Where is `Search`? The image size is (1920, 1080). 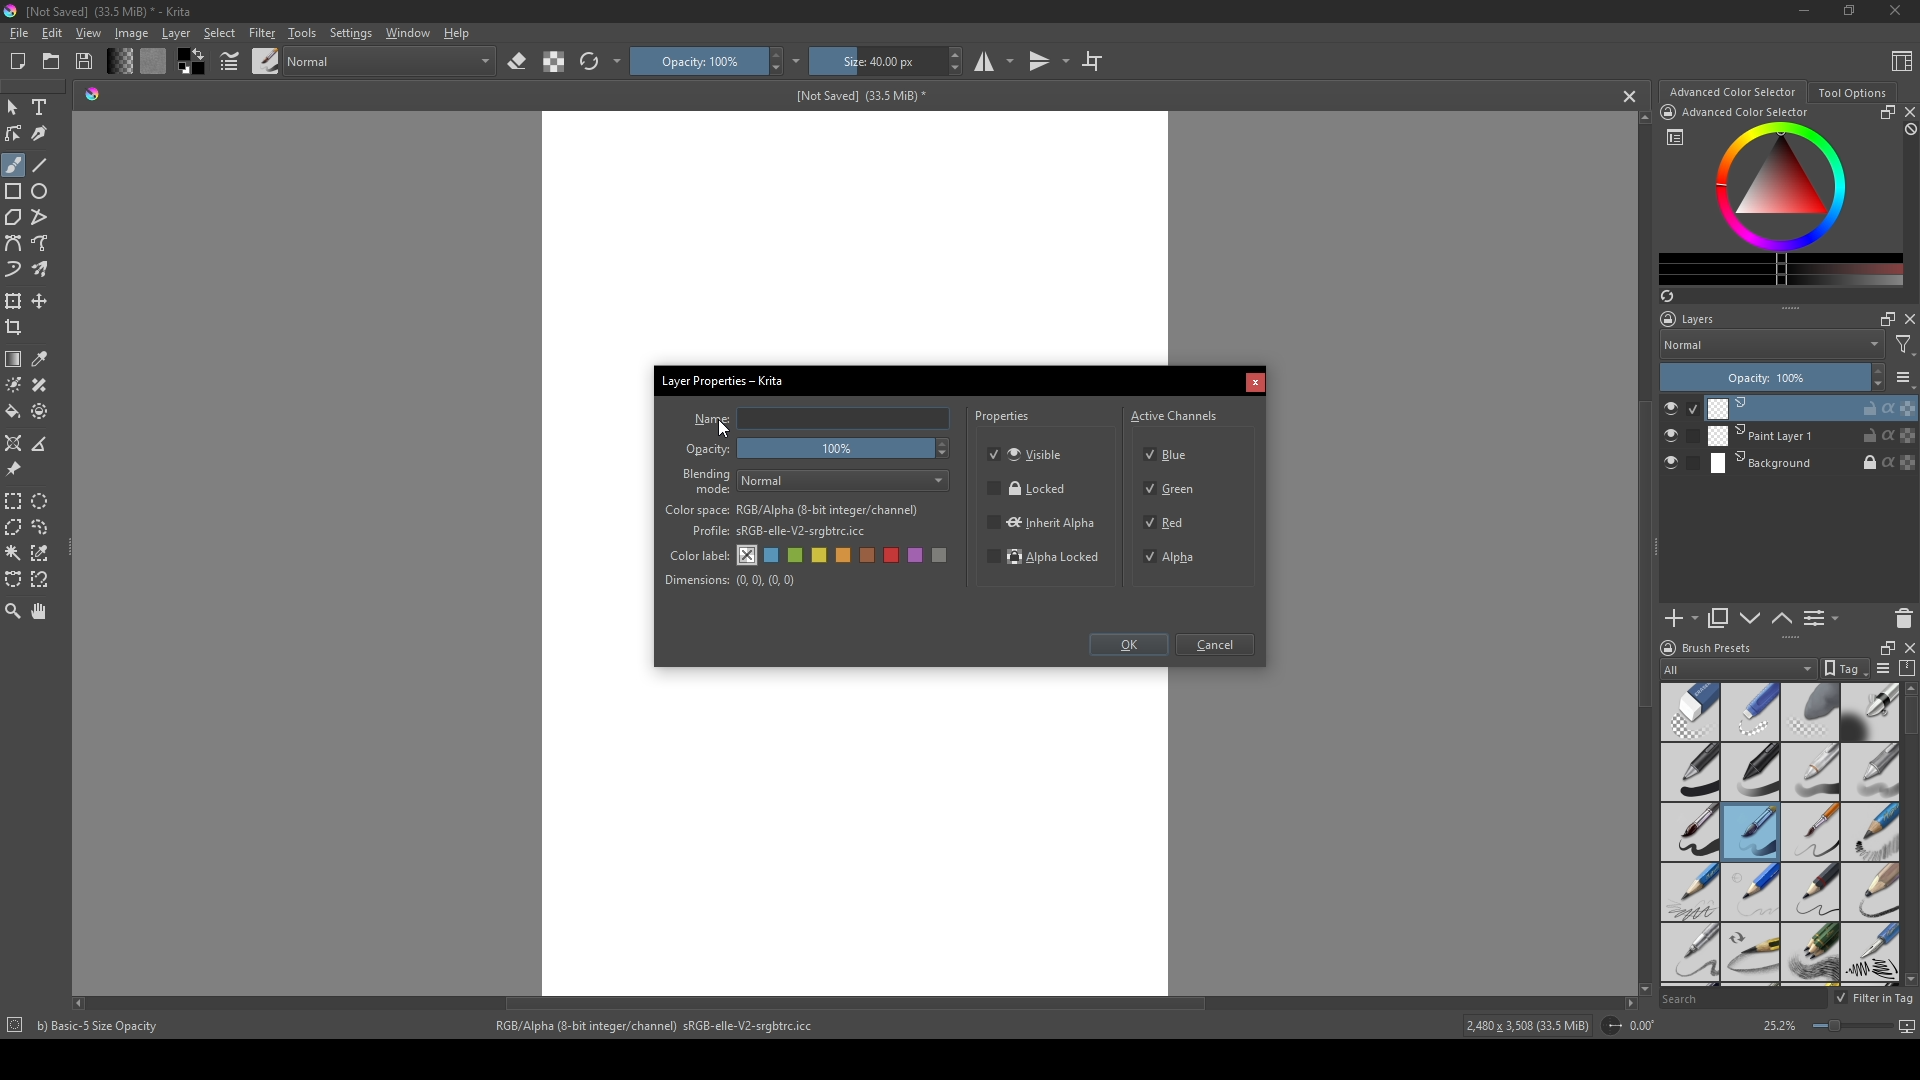 Search is located at coordinates (1742, 999).